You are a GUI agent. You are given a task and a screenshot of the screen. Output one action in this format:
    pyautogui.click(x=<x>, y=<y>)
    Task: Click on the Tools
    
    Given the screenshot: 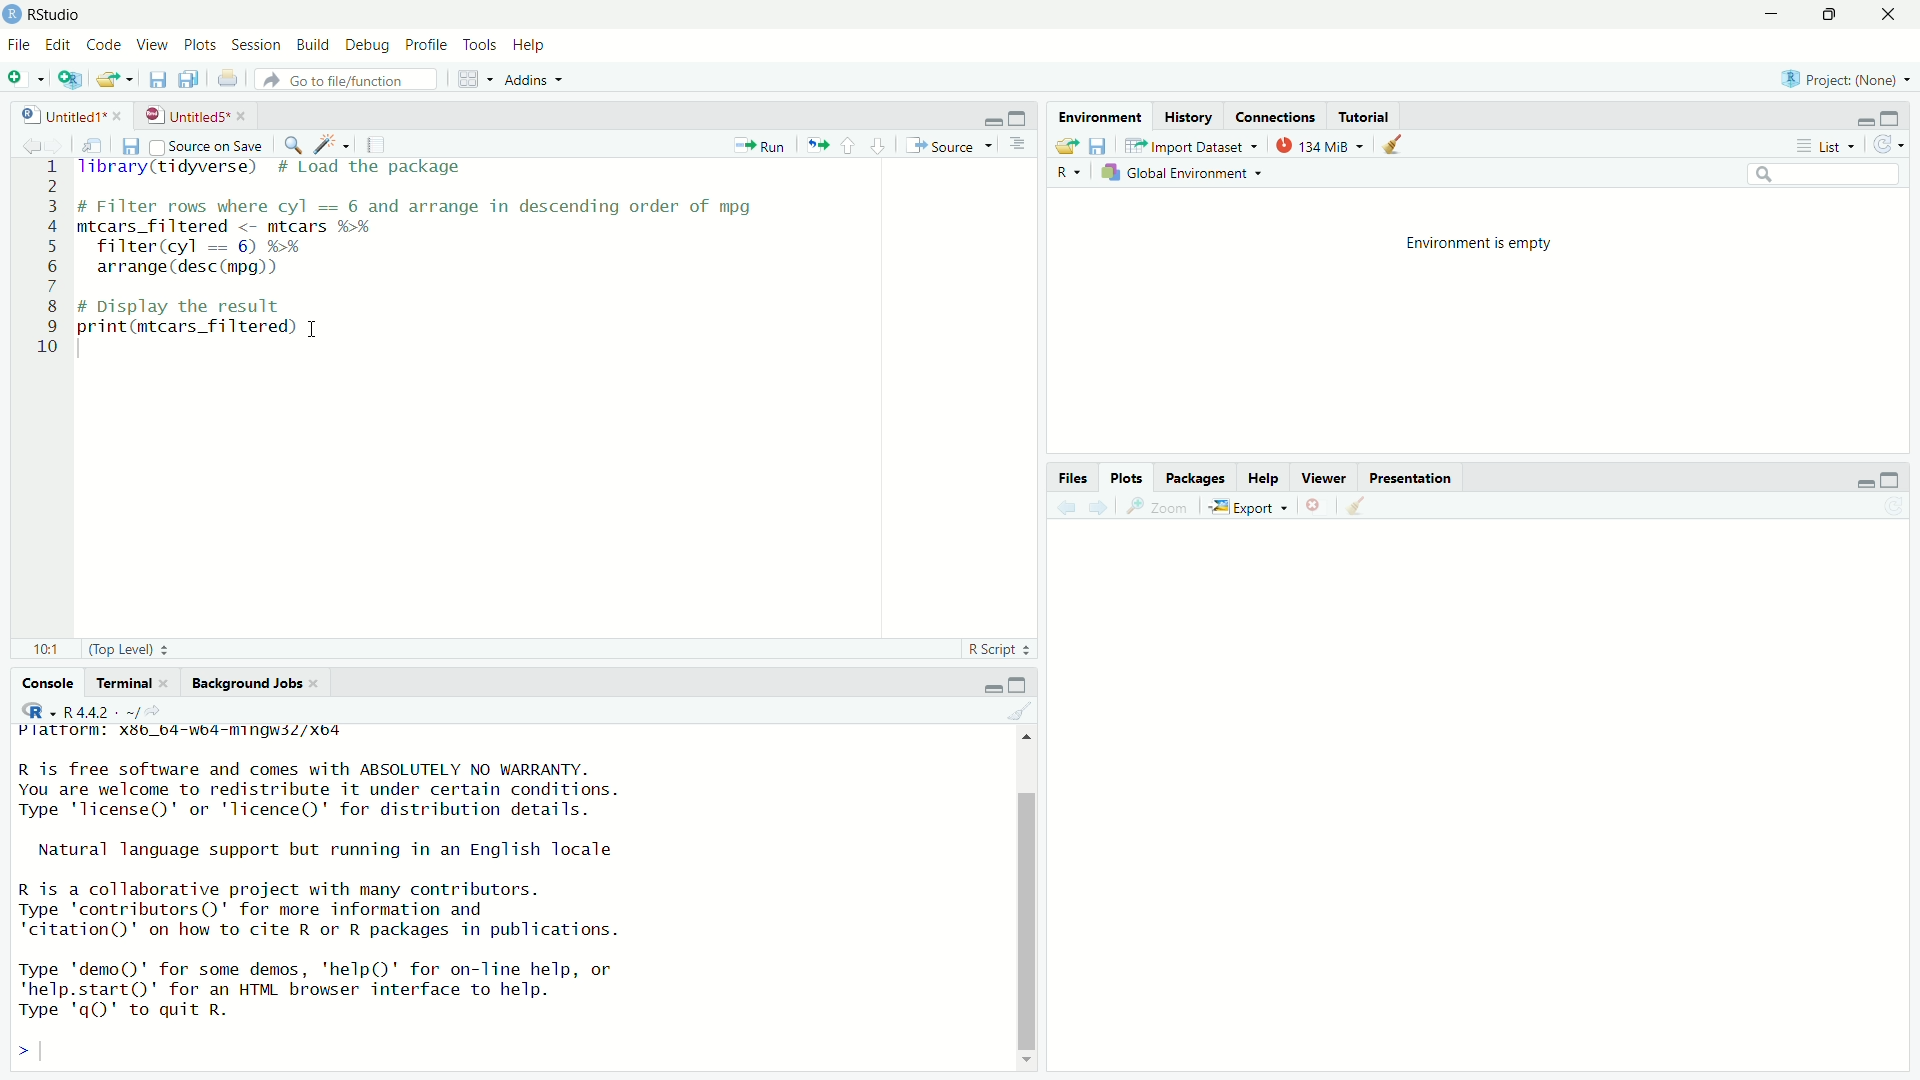 What is the action you would take?
    pyautogui.click(x=479, y=44)
    